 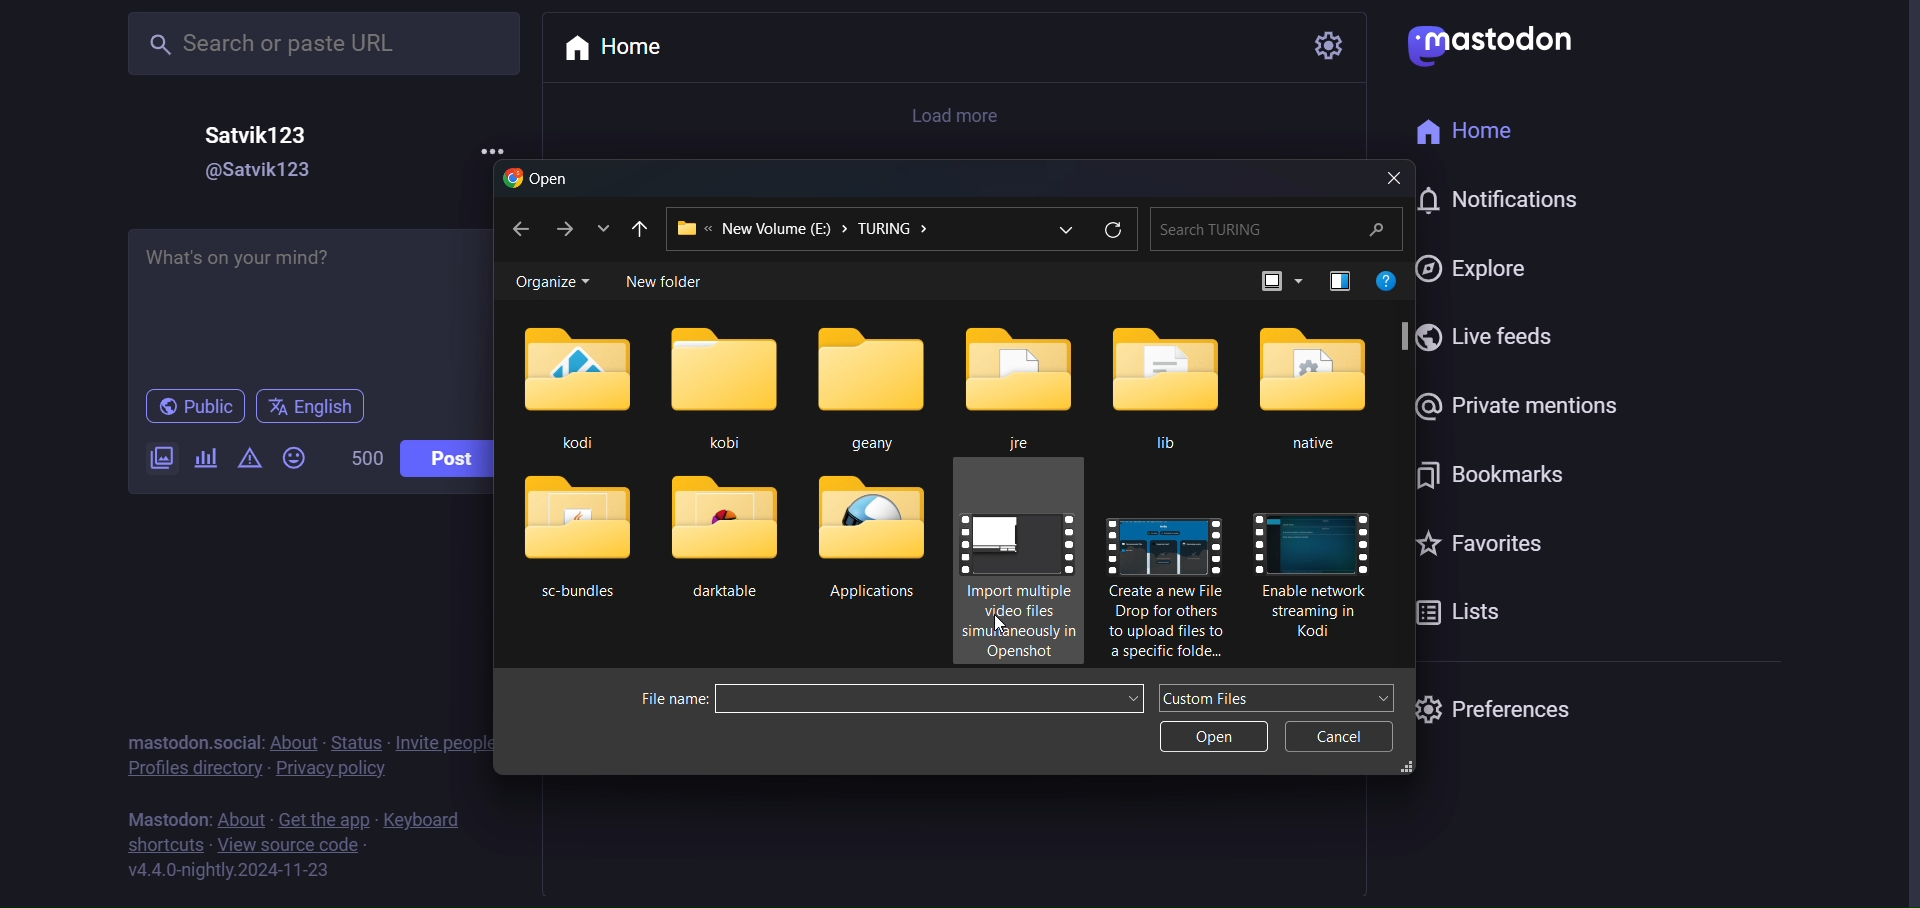 What do you see at coordinates (293, 459) in the screenshot?
I see `emoji` at bounding box center [293, 459].